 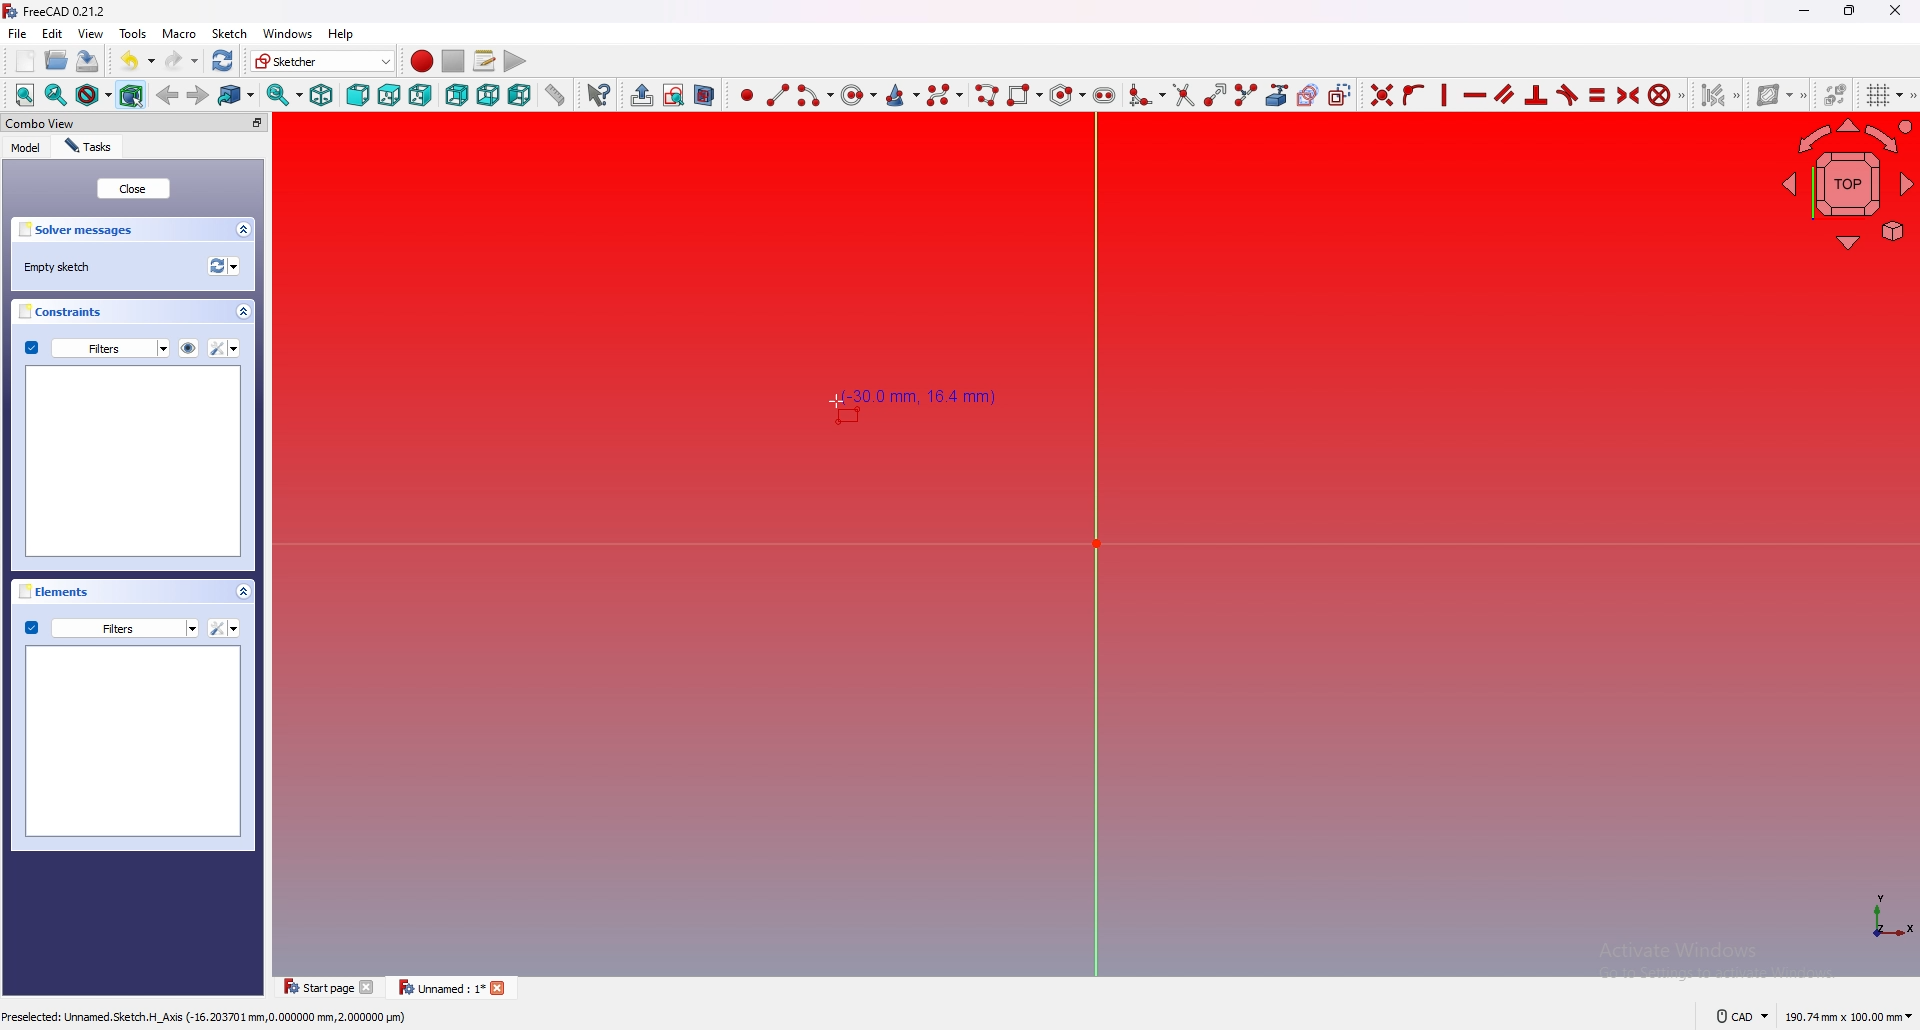 I want to click on tools, so click(x=133, y=33).